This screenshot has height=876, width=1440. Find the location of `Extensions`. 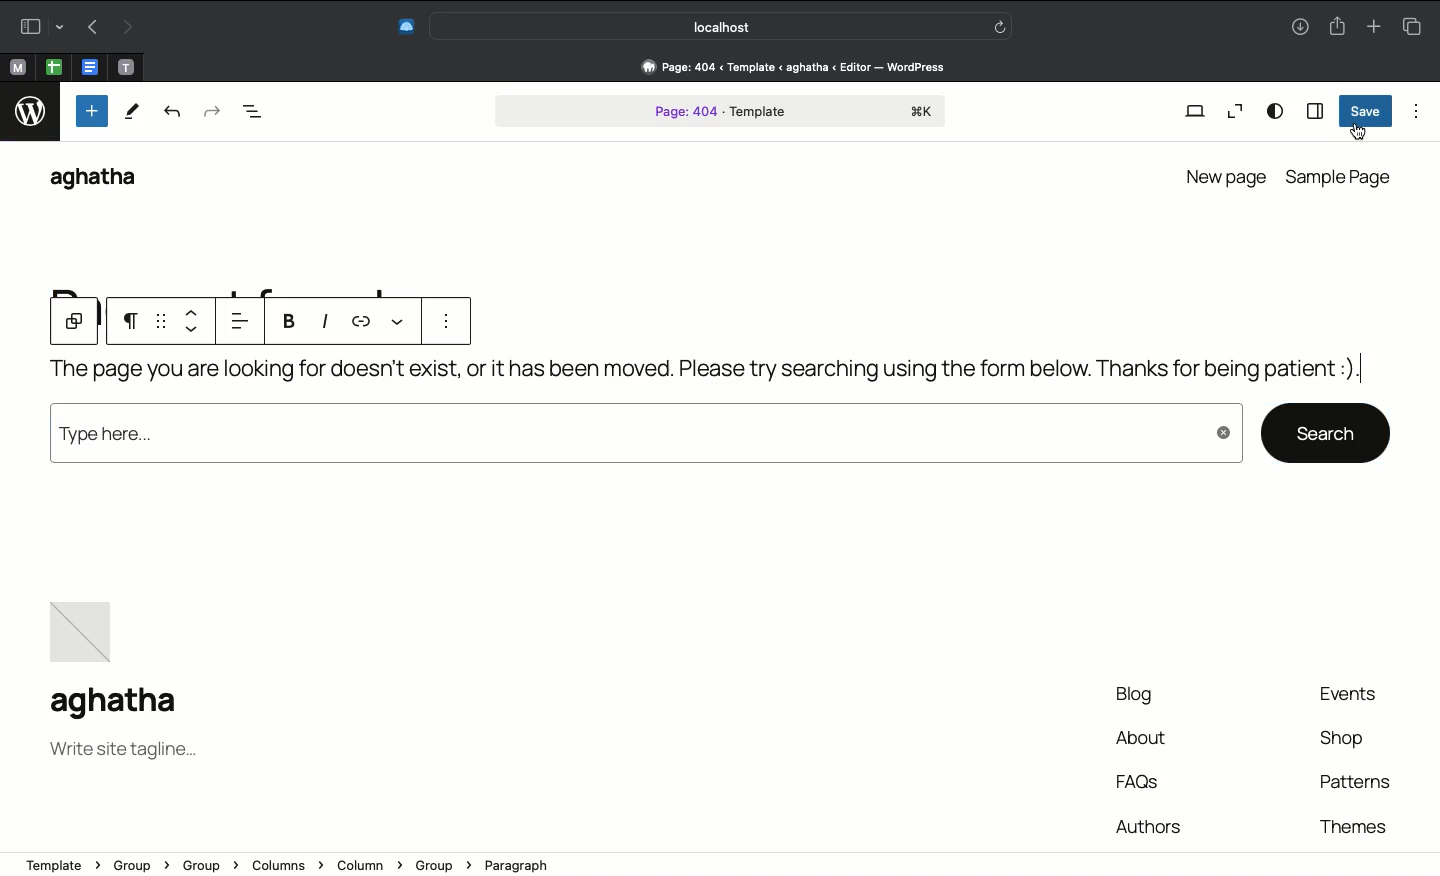

Extensions is located at coordinates (404, 28).